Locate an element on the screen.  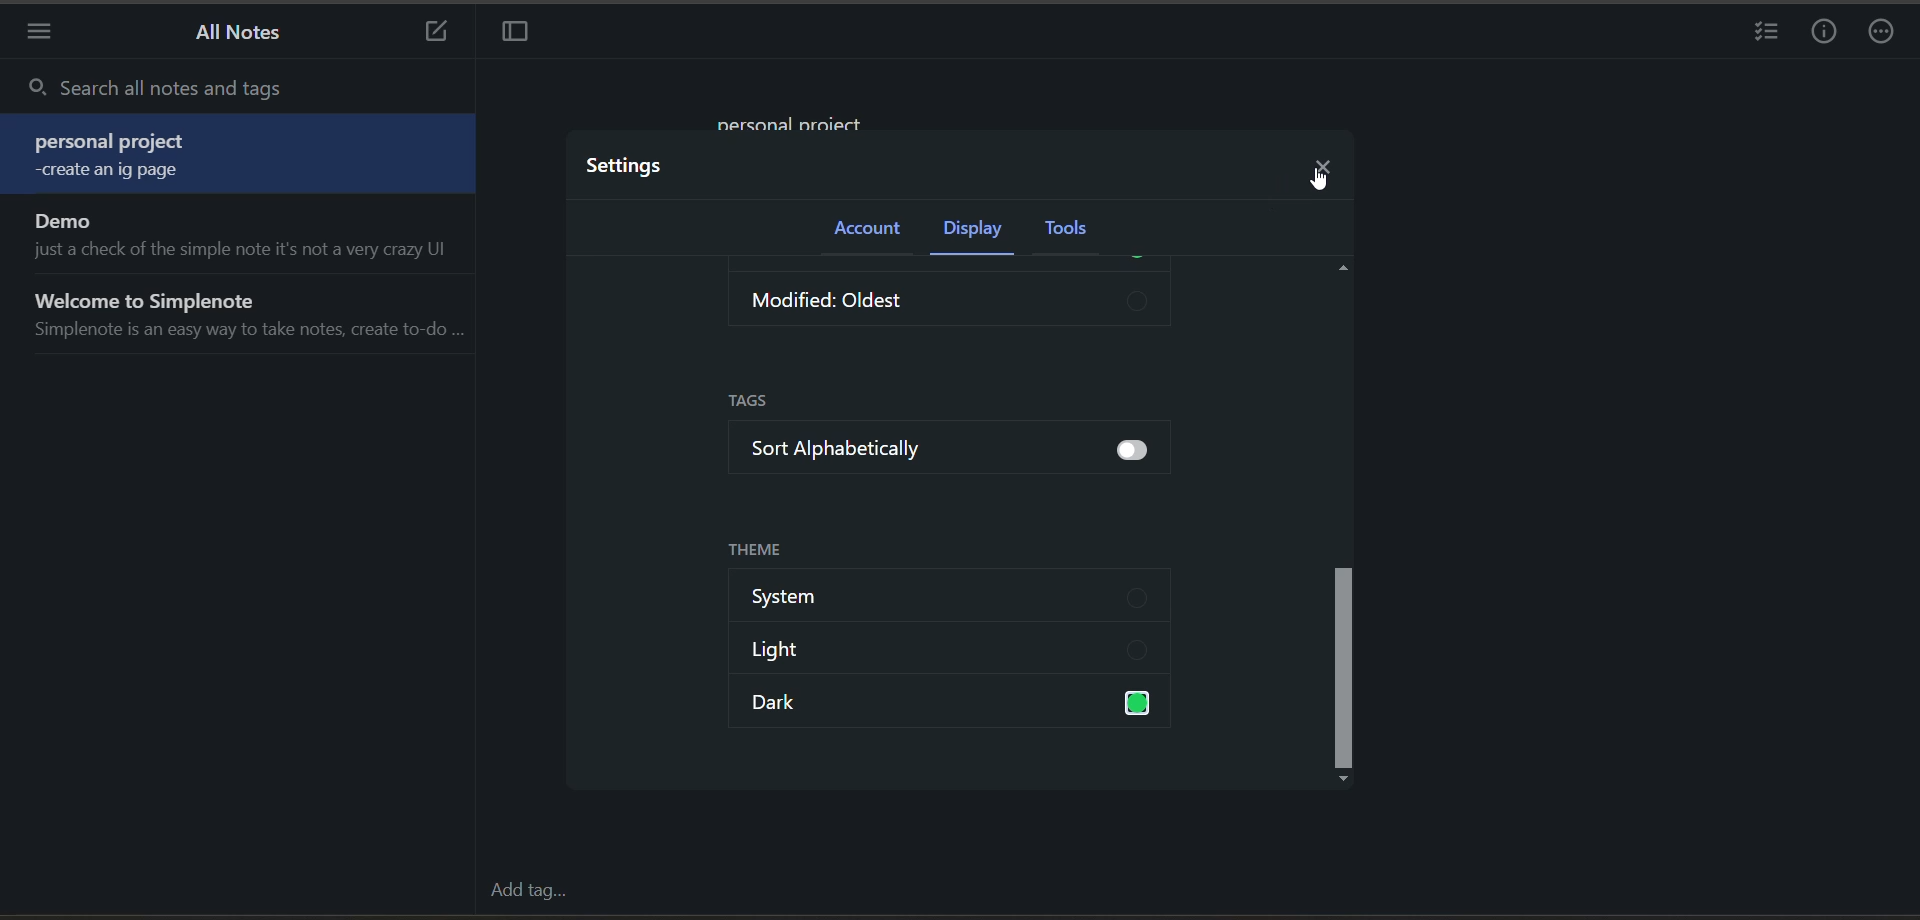
dark is located at coordinates (963, 706).